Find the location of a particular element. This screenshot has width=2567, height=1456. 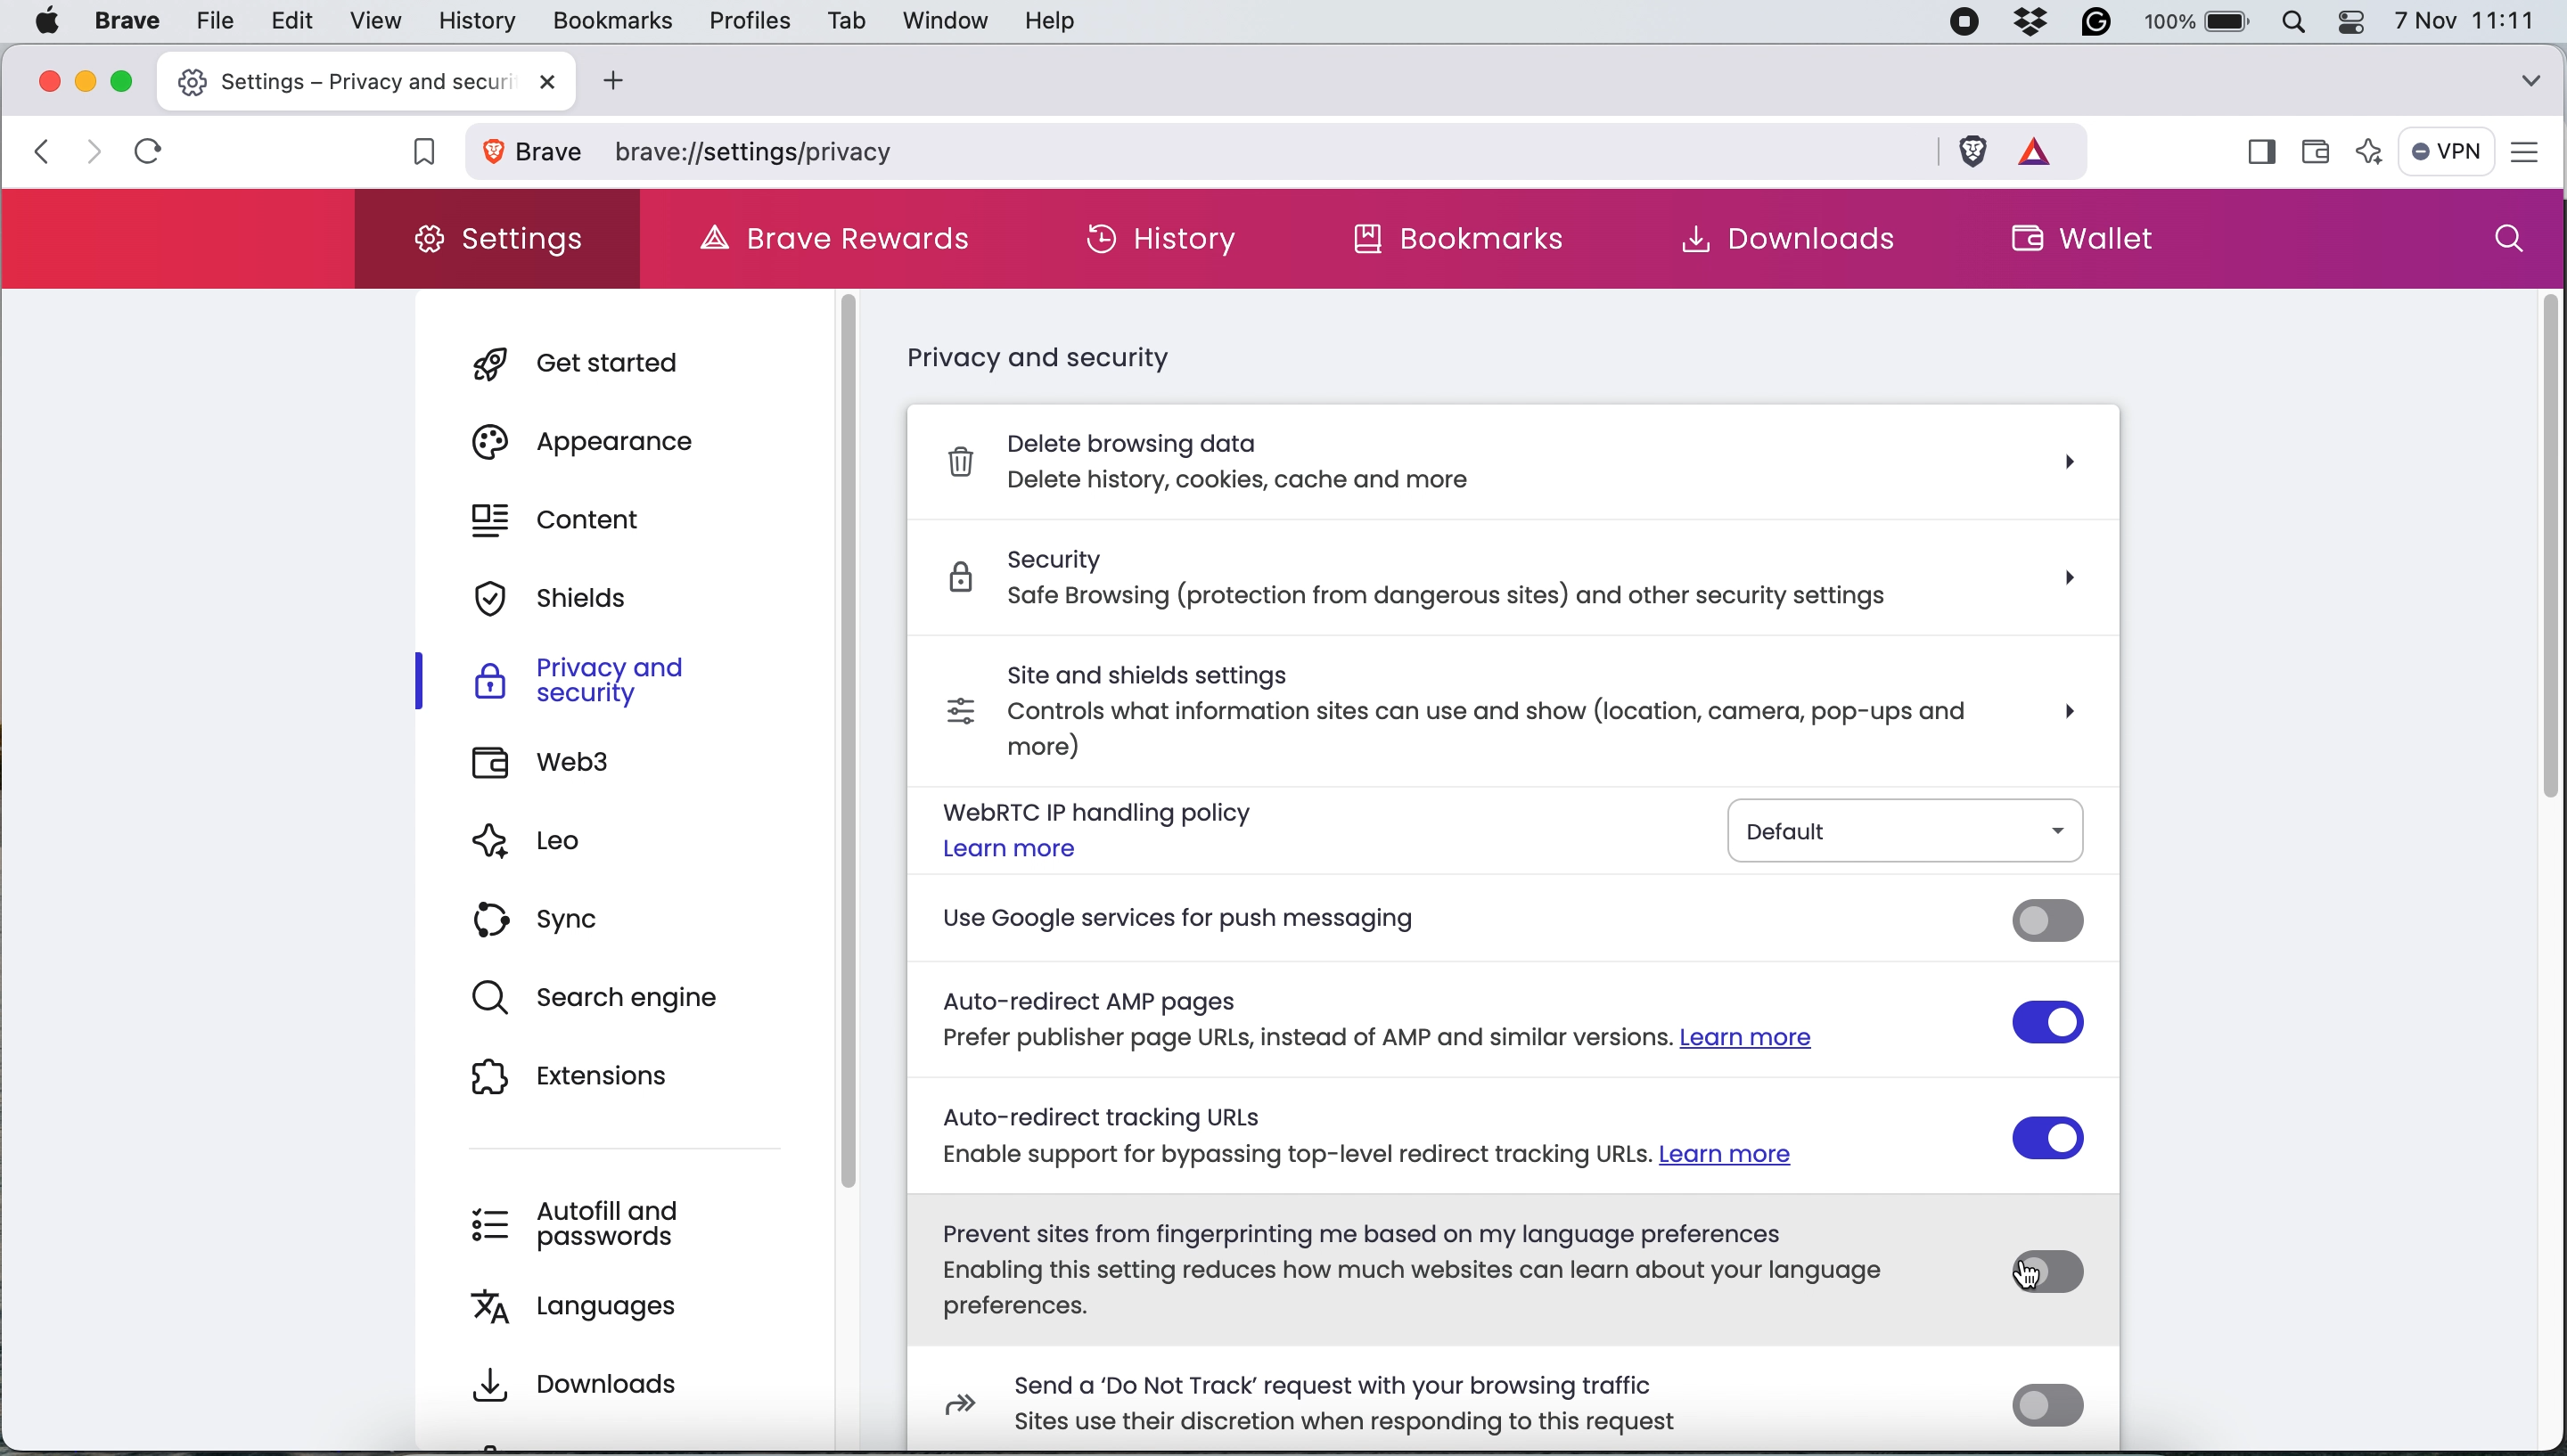

search is located at coordinates (2509, 240).